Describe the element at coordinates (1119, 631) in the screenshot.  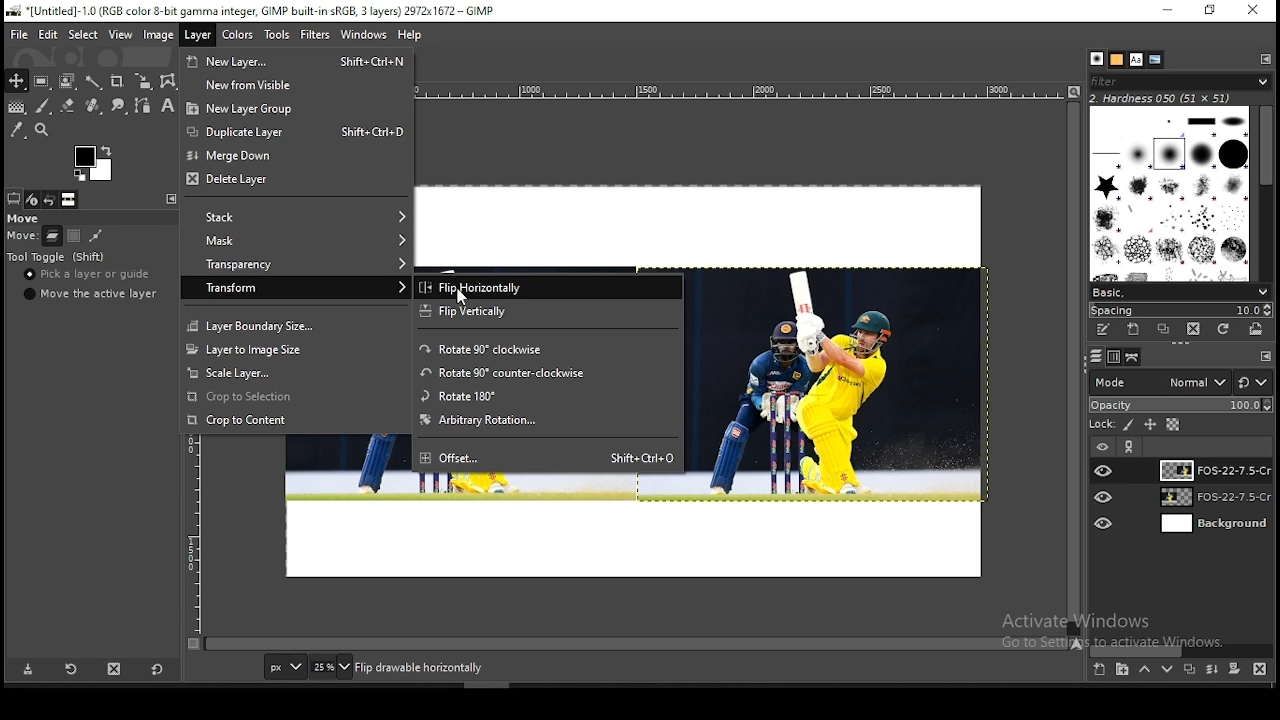
I see `text` at that location.